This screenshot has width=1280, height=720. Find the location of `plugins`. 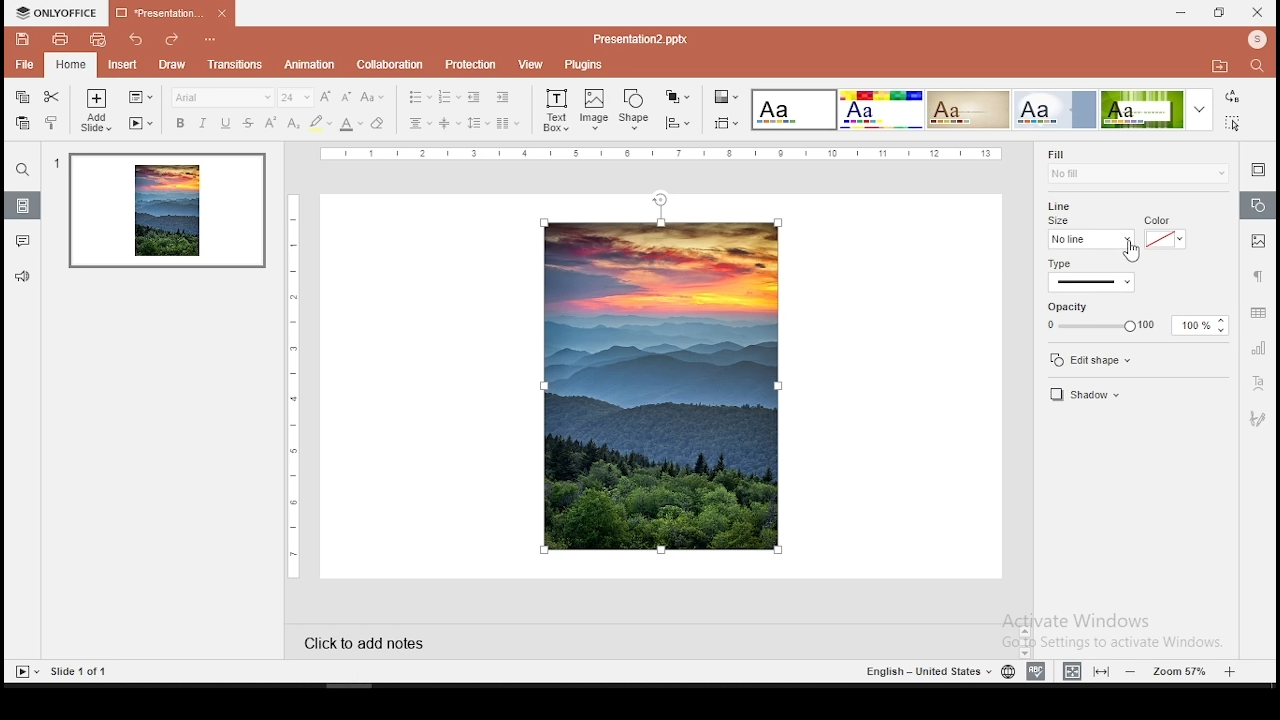

plugins is located at coordinates (588, 64).